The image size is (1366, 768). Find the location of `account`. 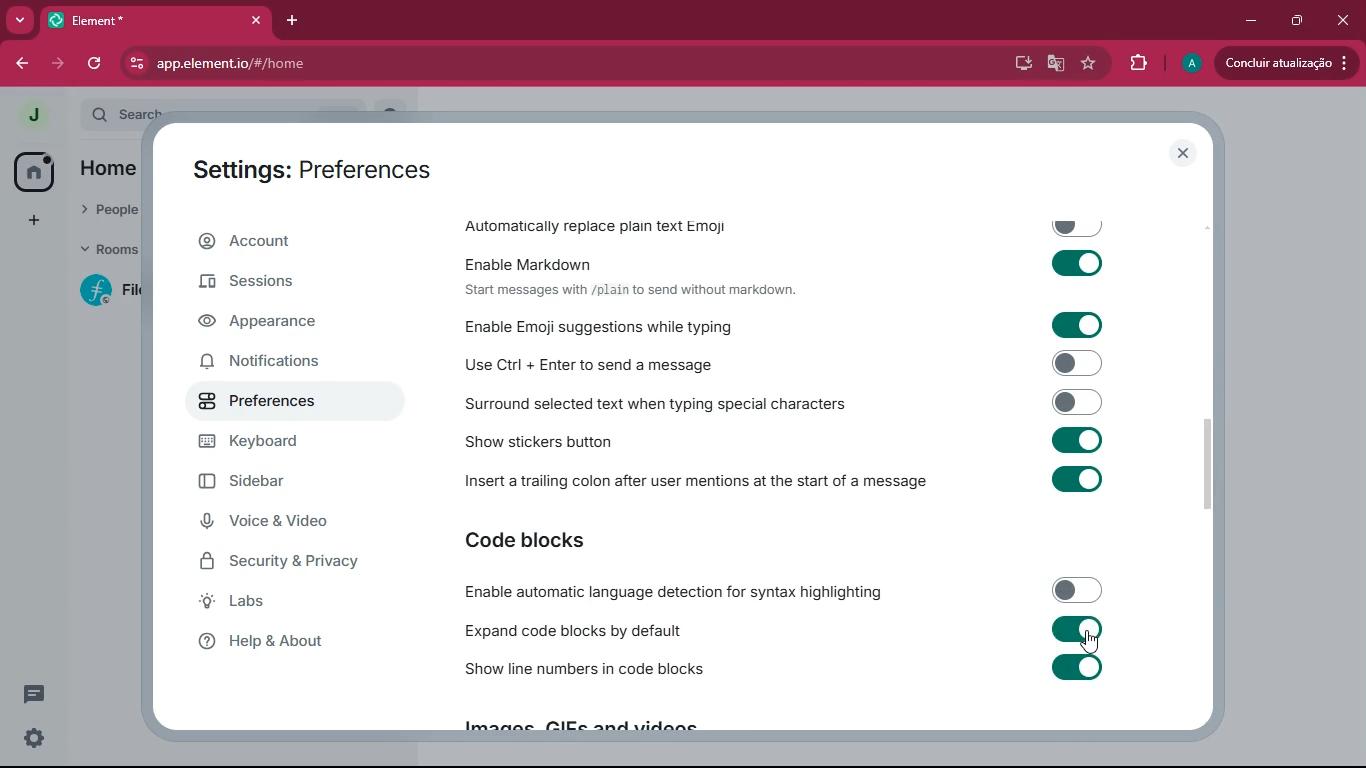

account is located at coordinates (299, 241).